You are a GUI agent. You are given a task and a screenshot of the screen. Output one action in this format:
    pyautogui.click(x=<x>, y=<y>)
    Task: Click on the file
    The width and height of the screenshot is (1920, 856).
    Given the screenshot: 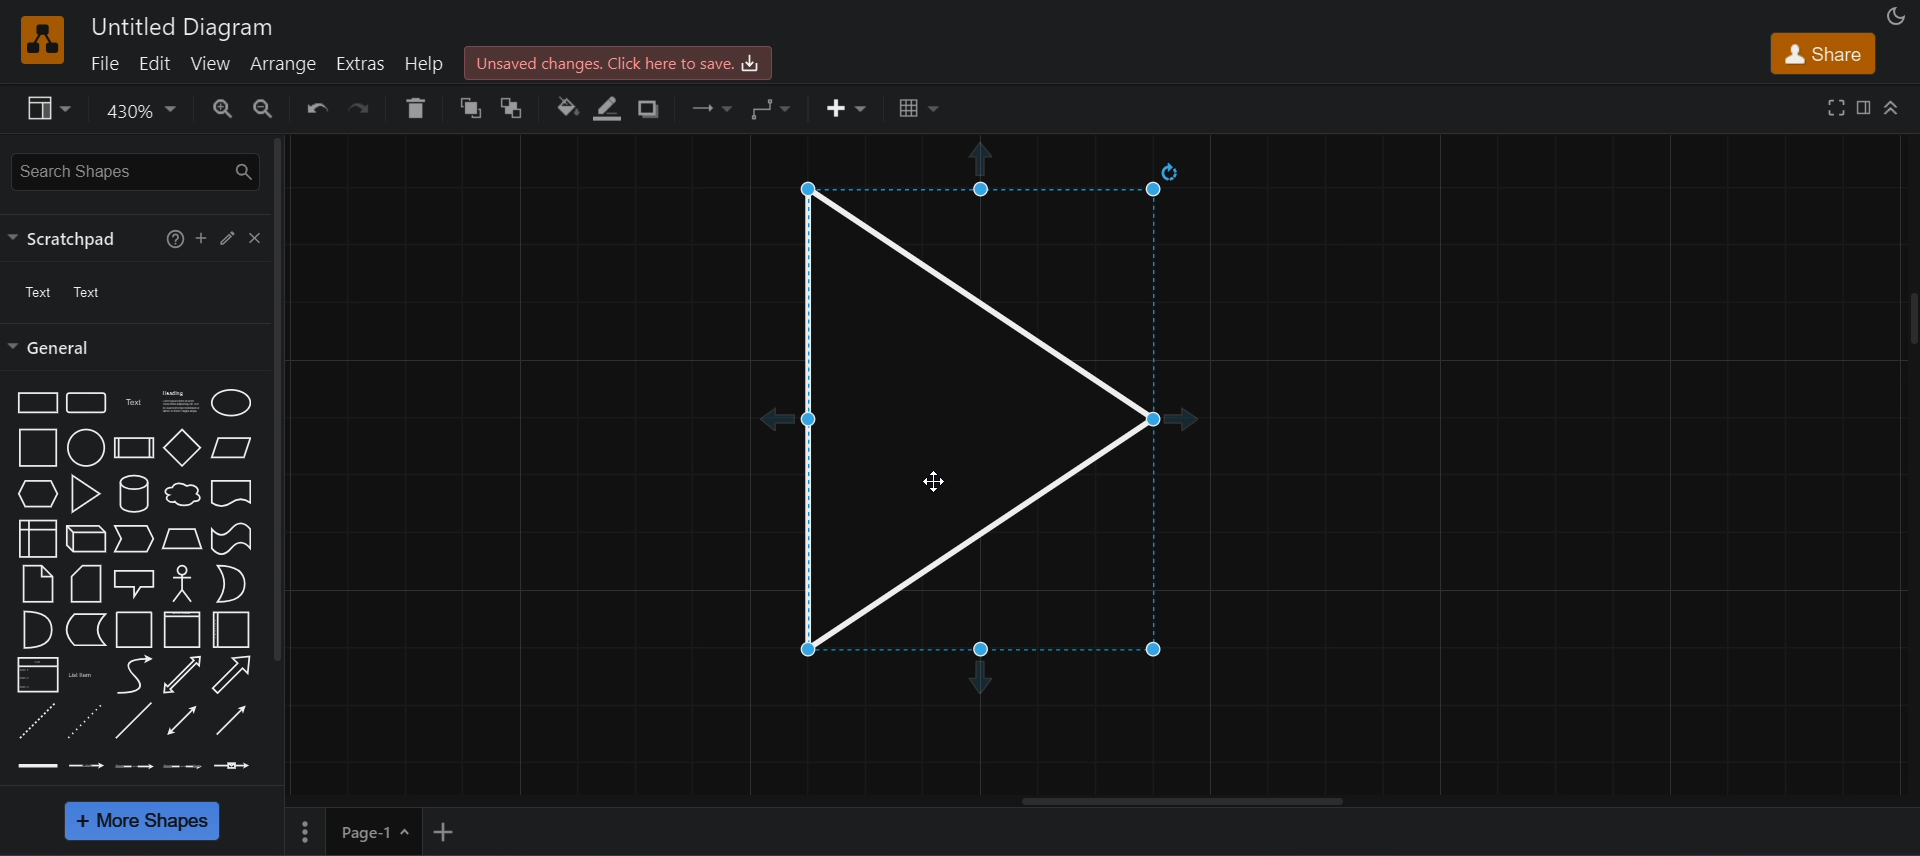 What is the action you would take?
    pyautogui.click(x=106, y=62)
    